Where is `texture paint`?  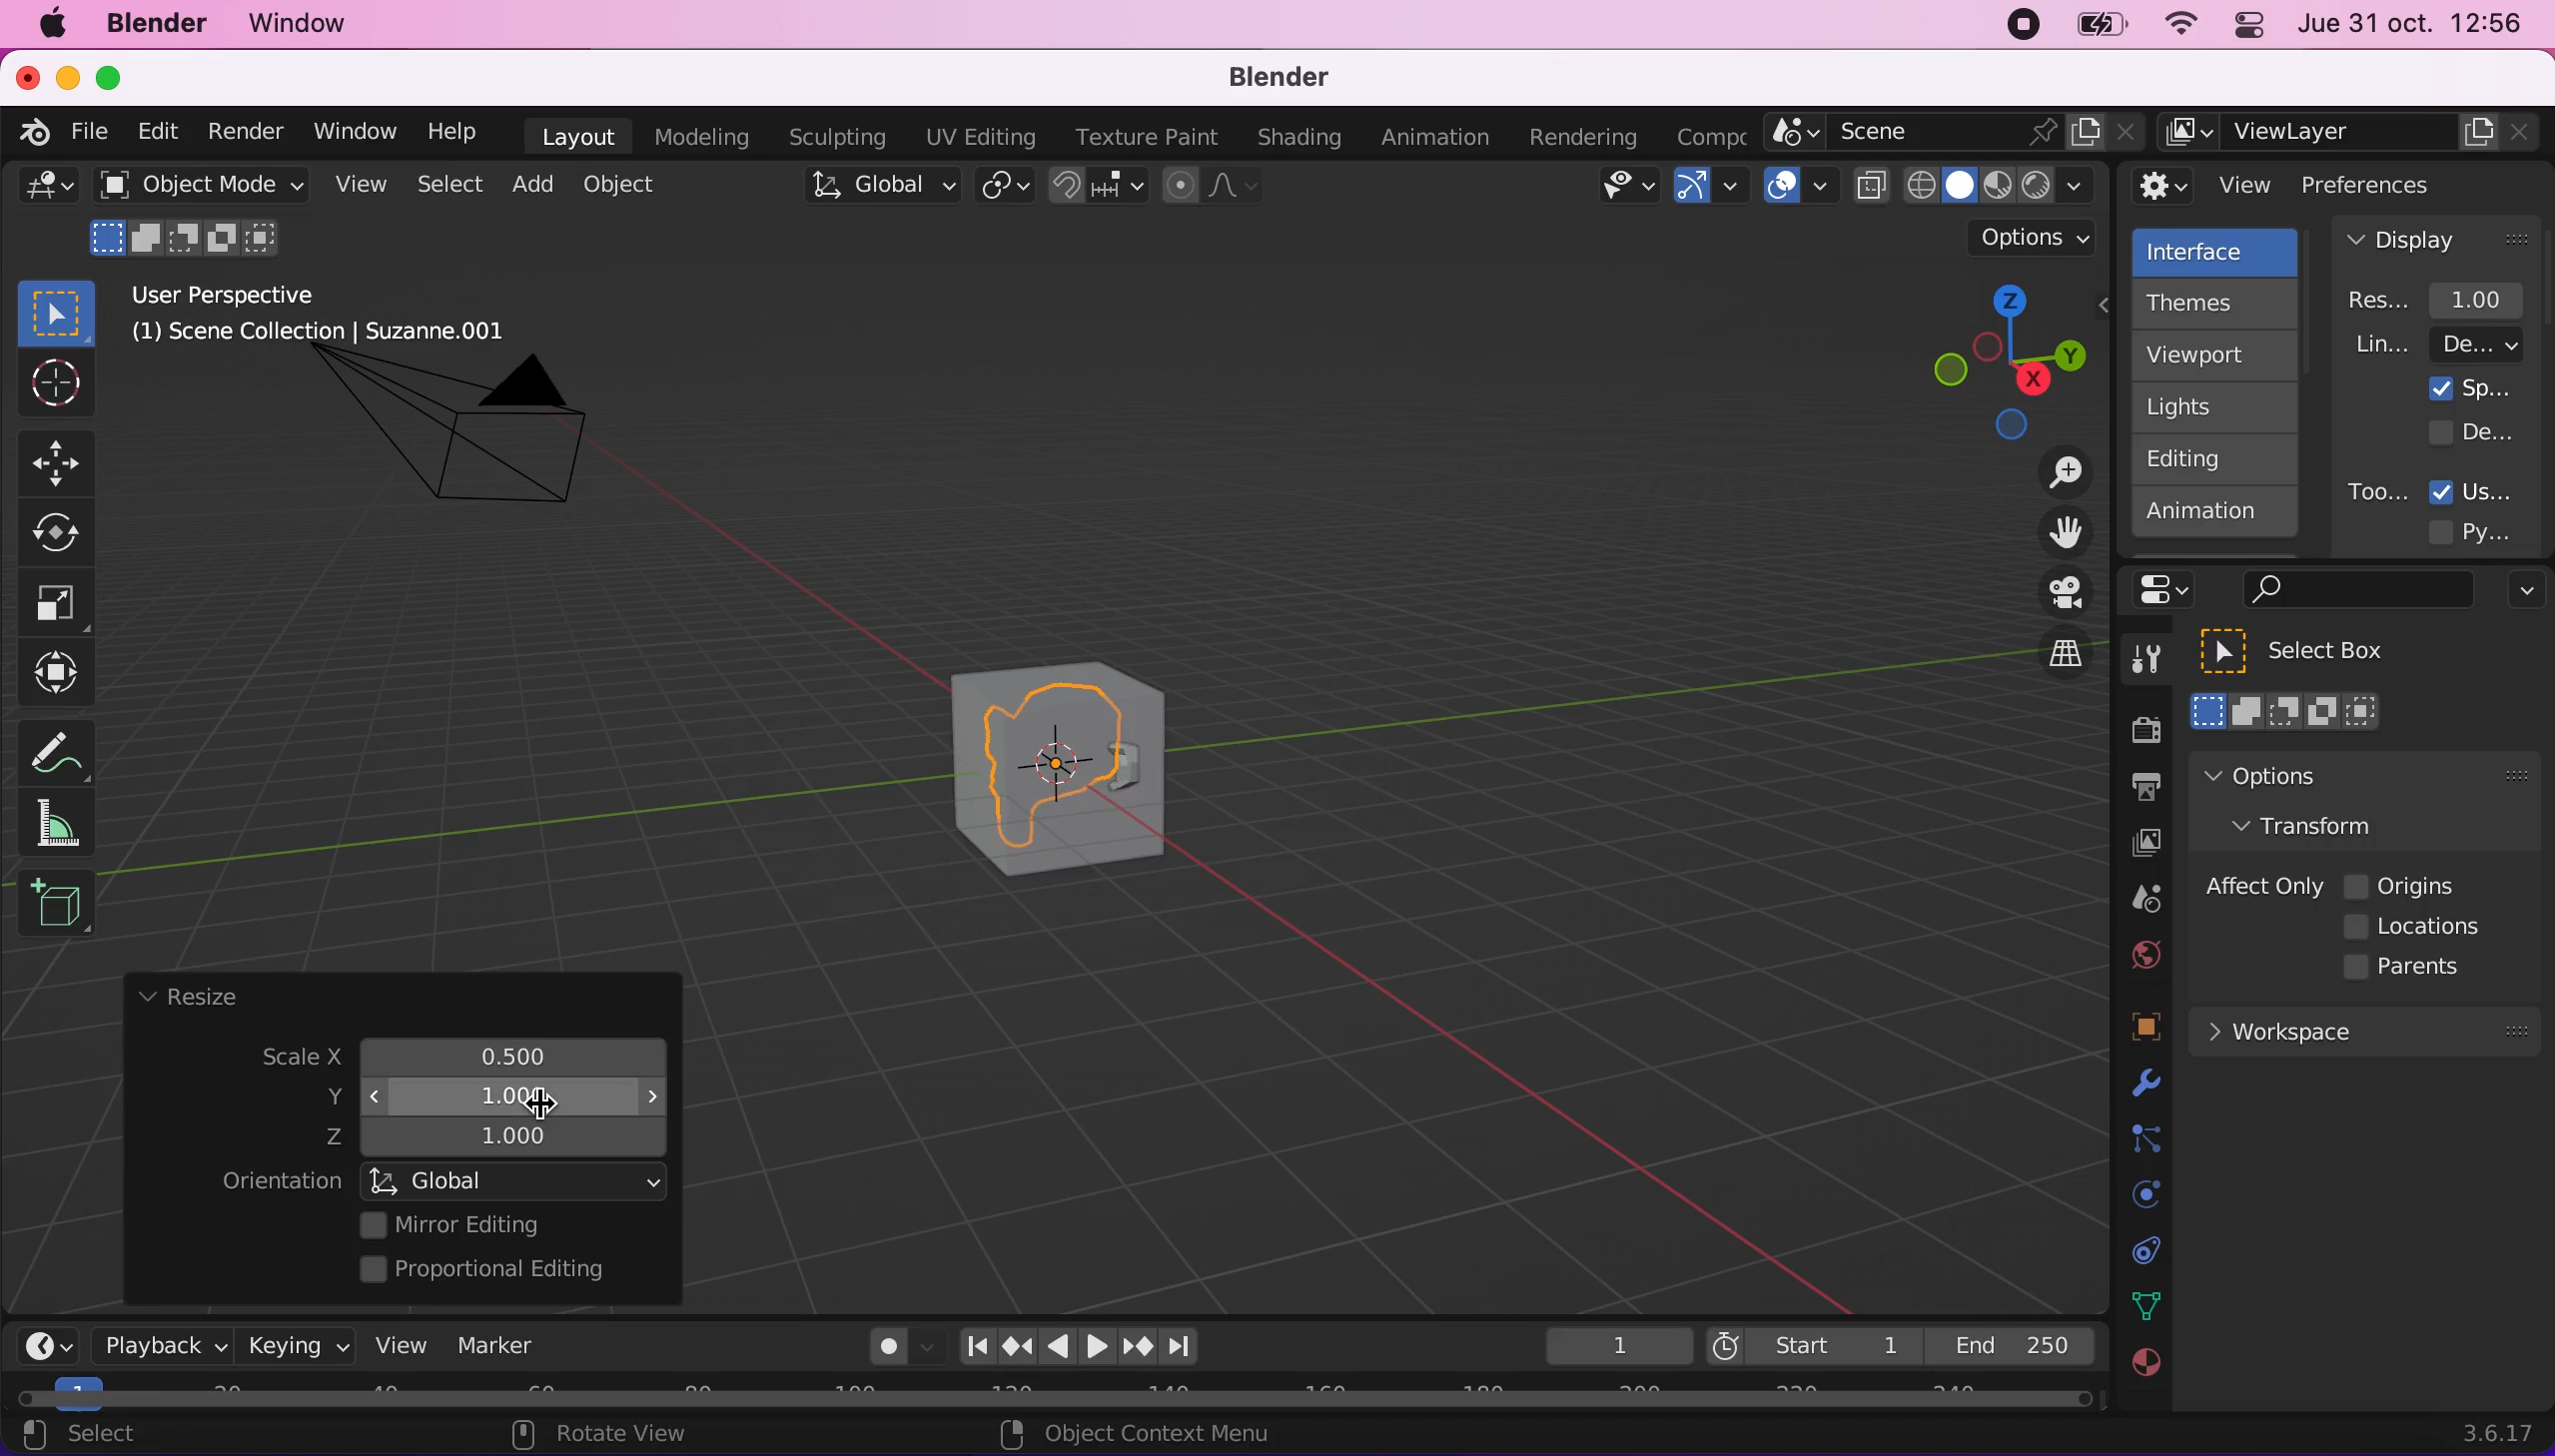 texture paint is located at coordinates (1142, 136).